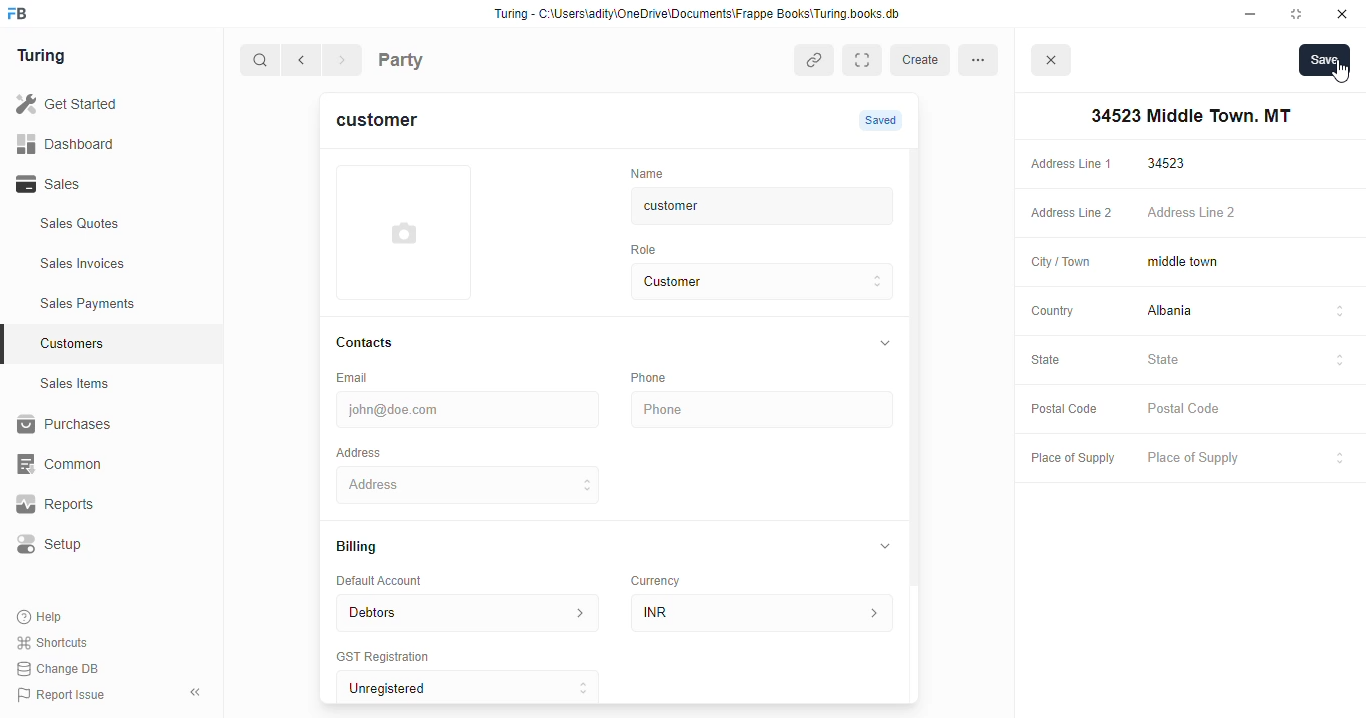  What do you see at coordinates (703, 16) in the screenshot?
I see `Turing - C:\Users\adity\OneDrive\Documents\Frappe Books\Turing books. db` at bounding box center [703, 16].